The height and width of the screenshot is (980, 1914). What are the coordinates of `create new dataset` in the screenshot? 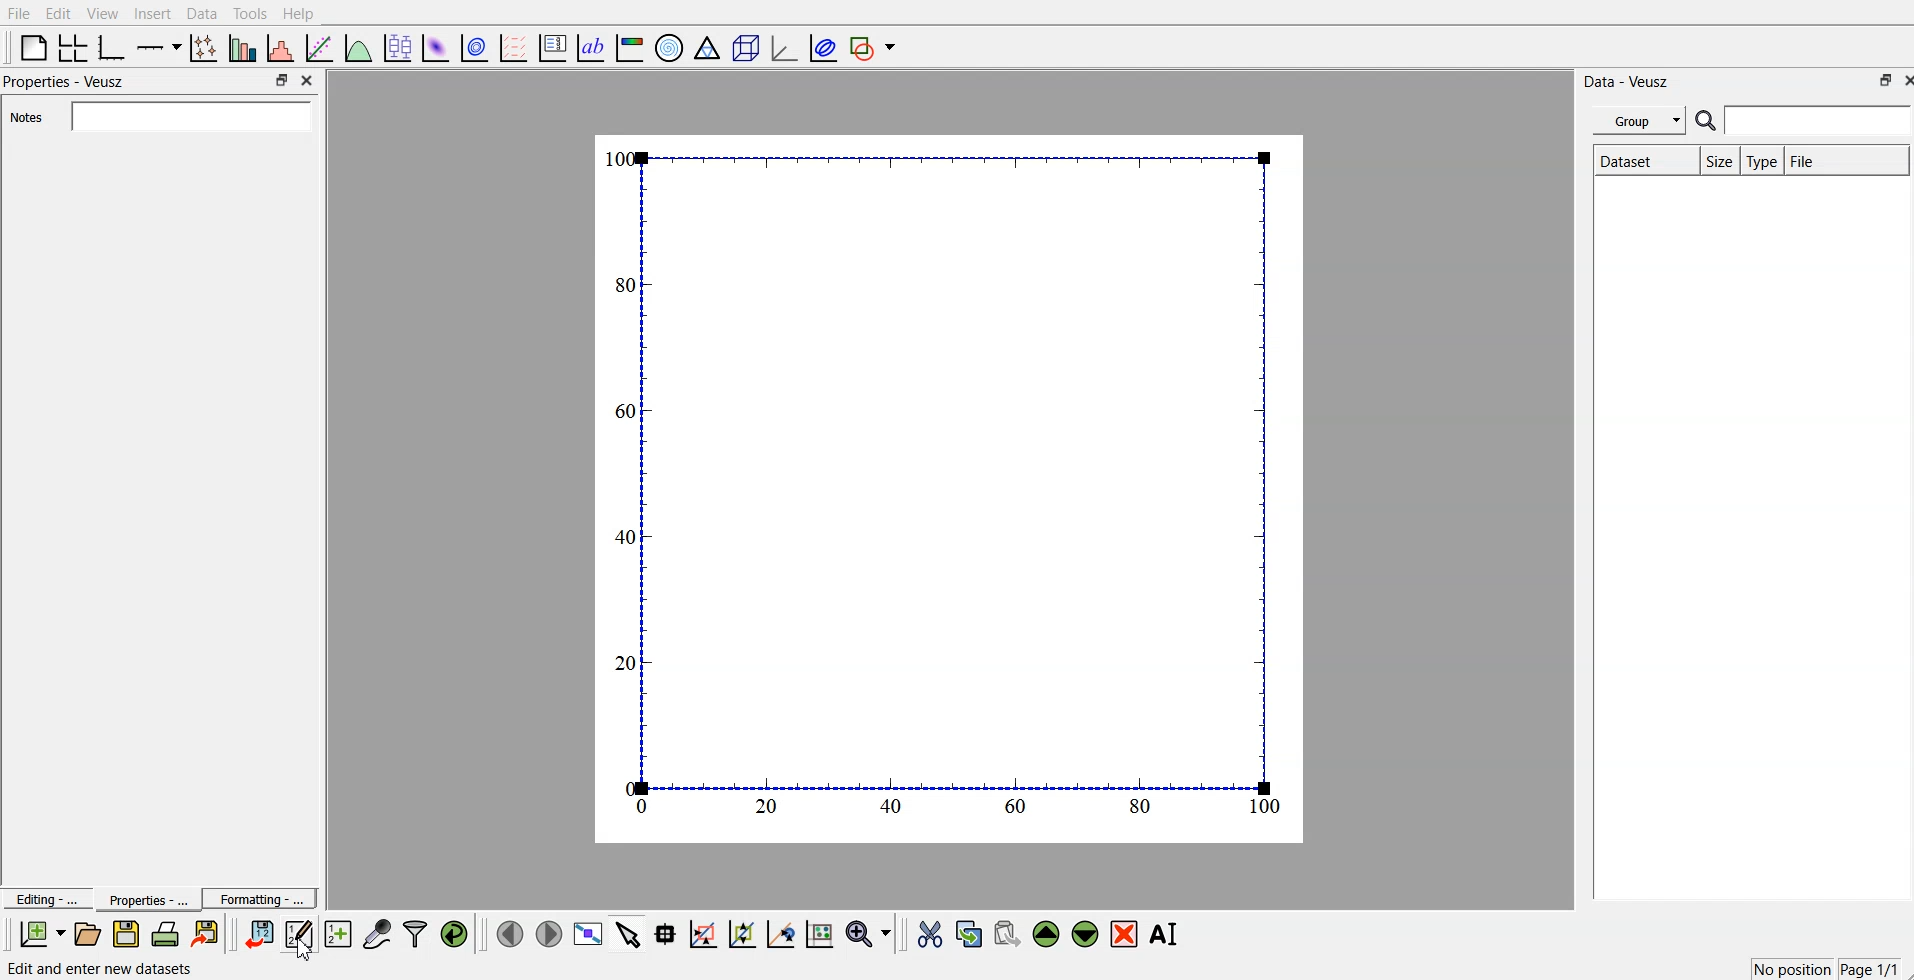 It's located at (337, 931).